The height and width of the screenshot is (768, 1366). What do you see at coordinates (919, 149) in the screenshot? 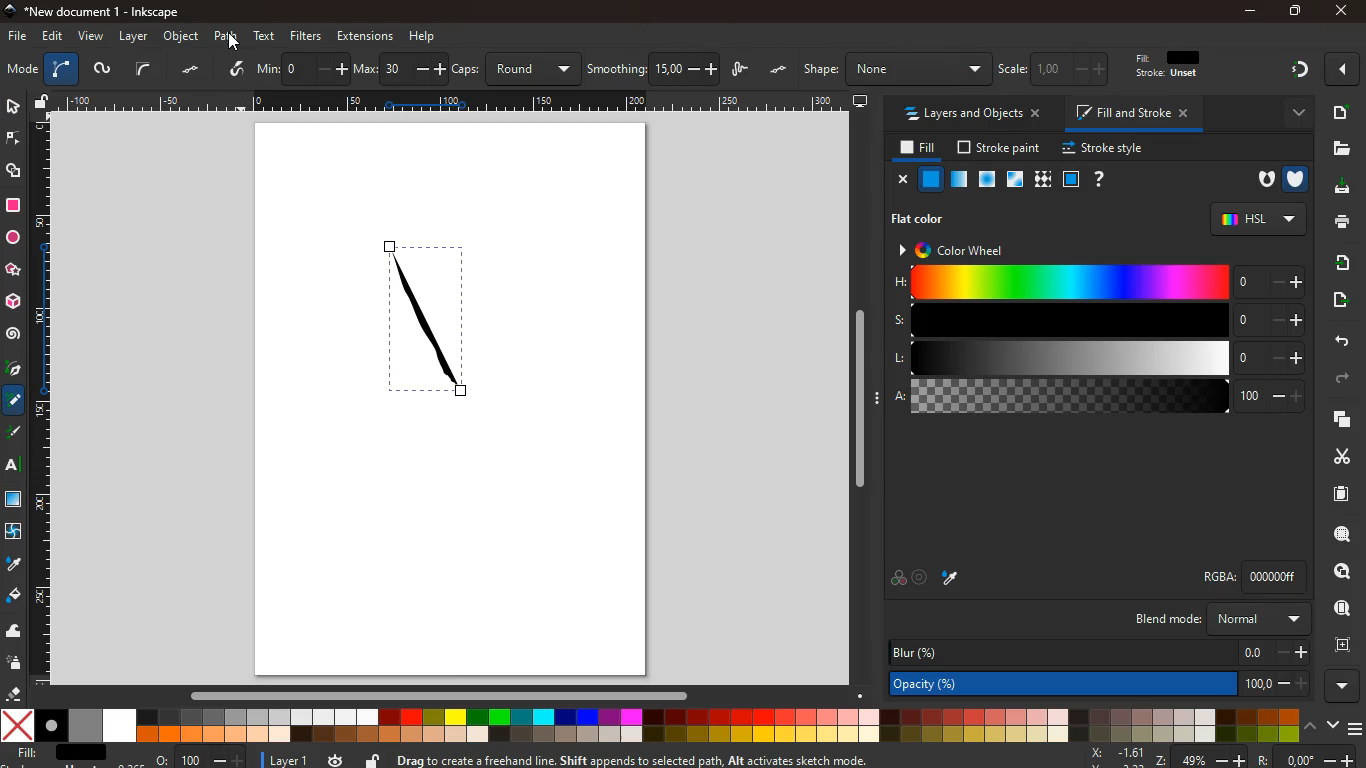
I see `fill` at bounding box center [919, 149].